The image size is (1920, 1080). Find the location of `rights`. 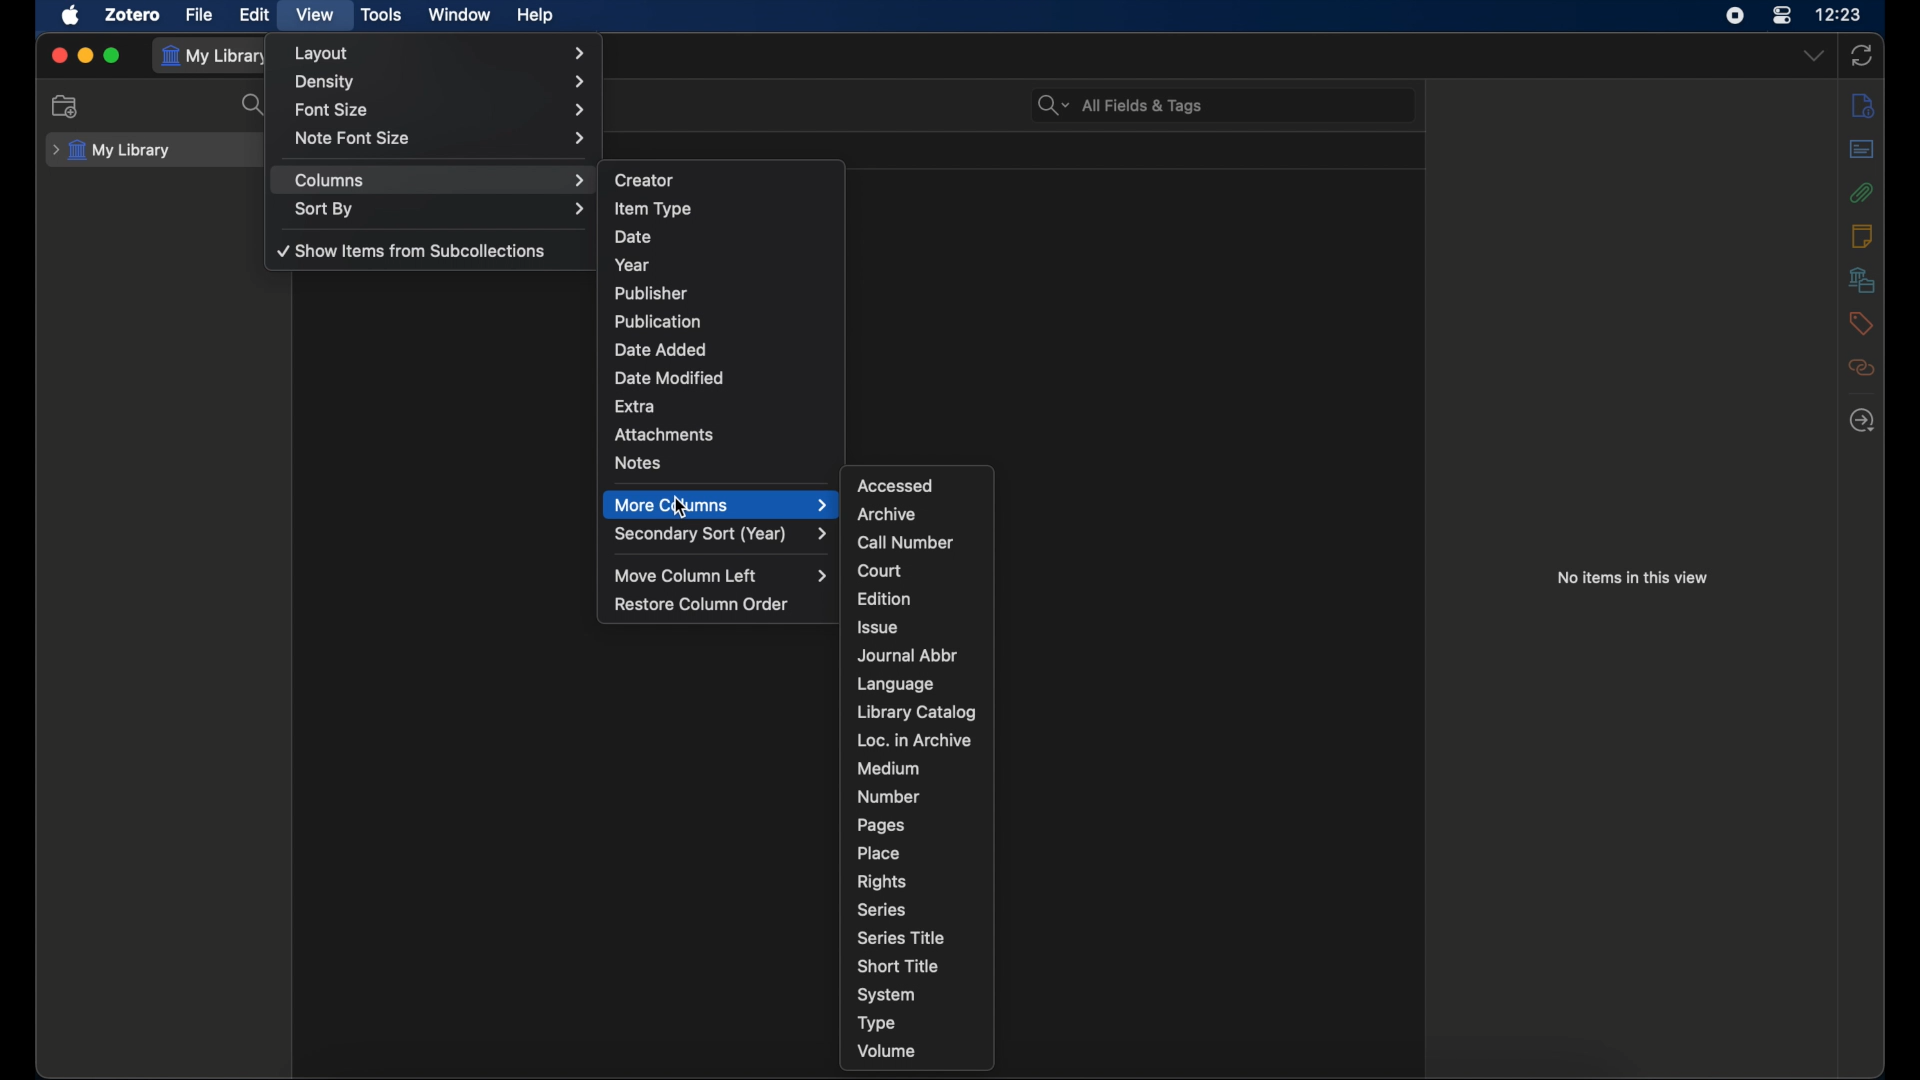

rights is located at coordinates (882, 881).